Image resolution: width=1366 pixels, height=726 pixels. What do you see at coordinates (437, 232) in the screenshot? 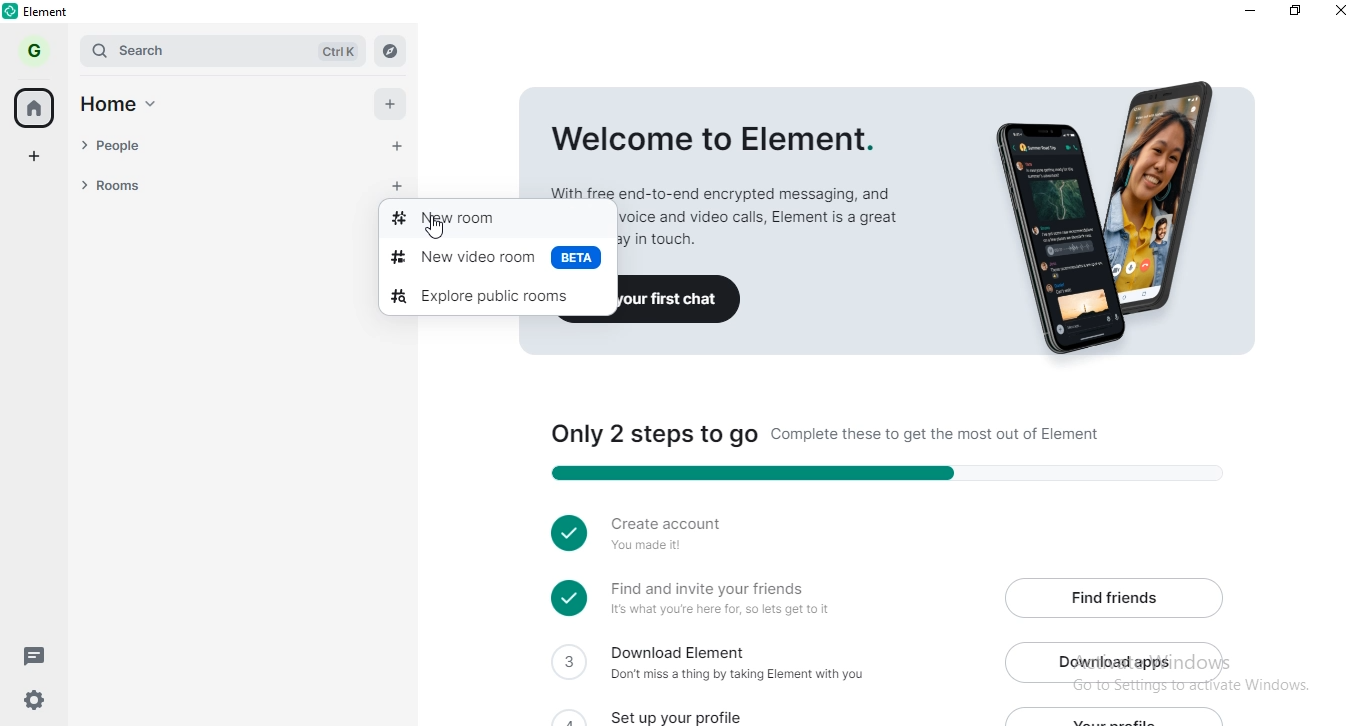
I see `cursor` at bounding box center [437, 232].